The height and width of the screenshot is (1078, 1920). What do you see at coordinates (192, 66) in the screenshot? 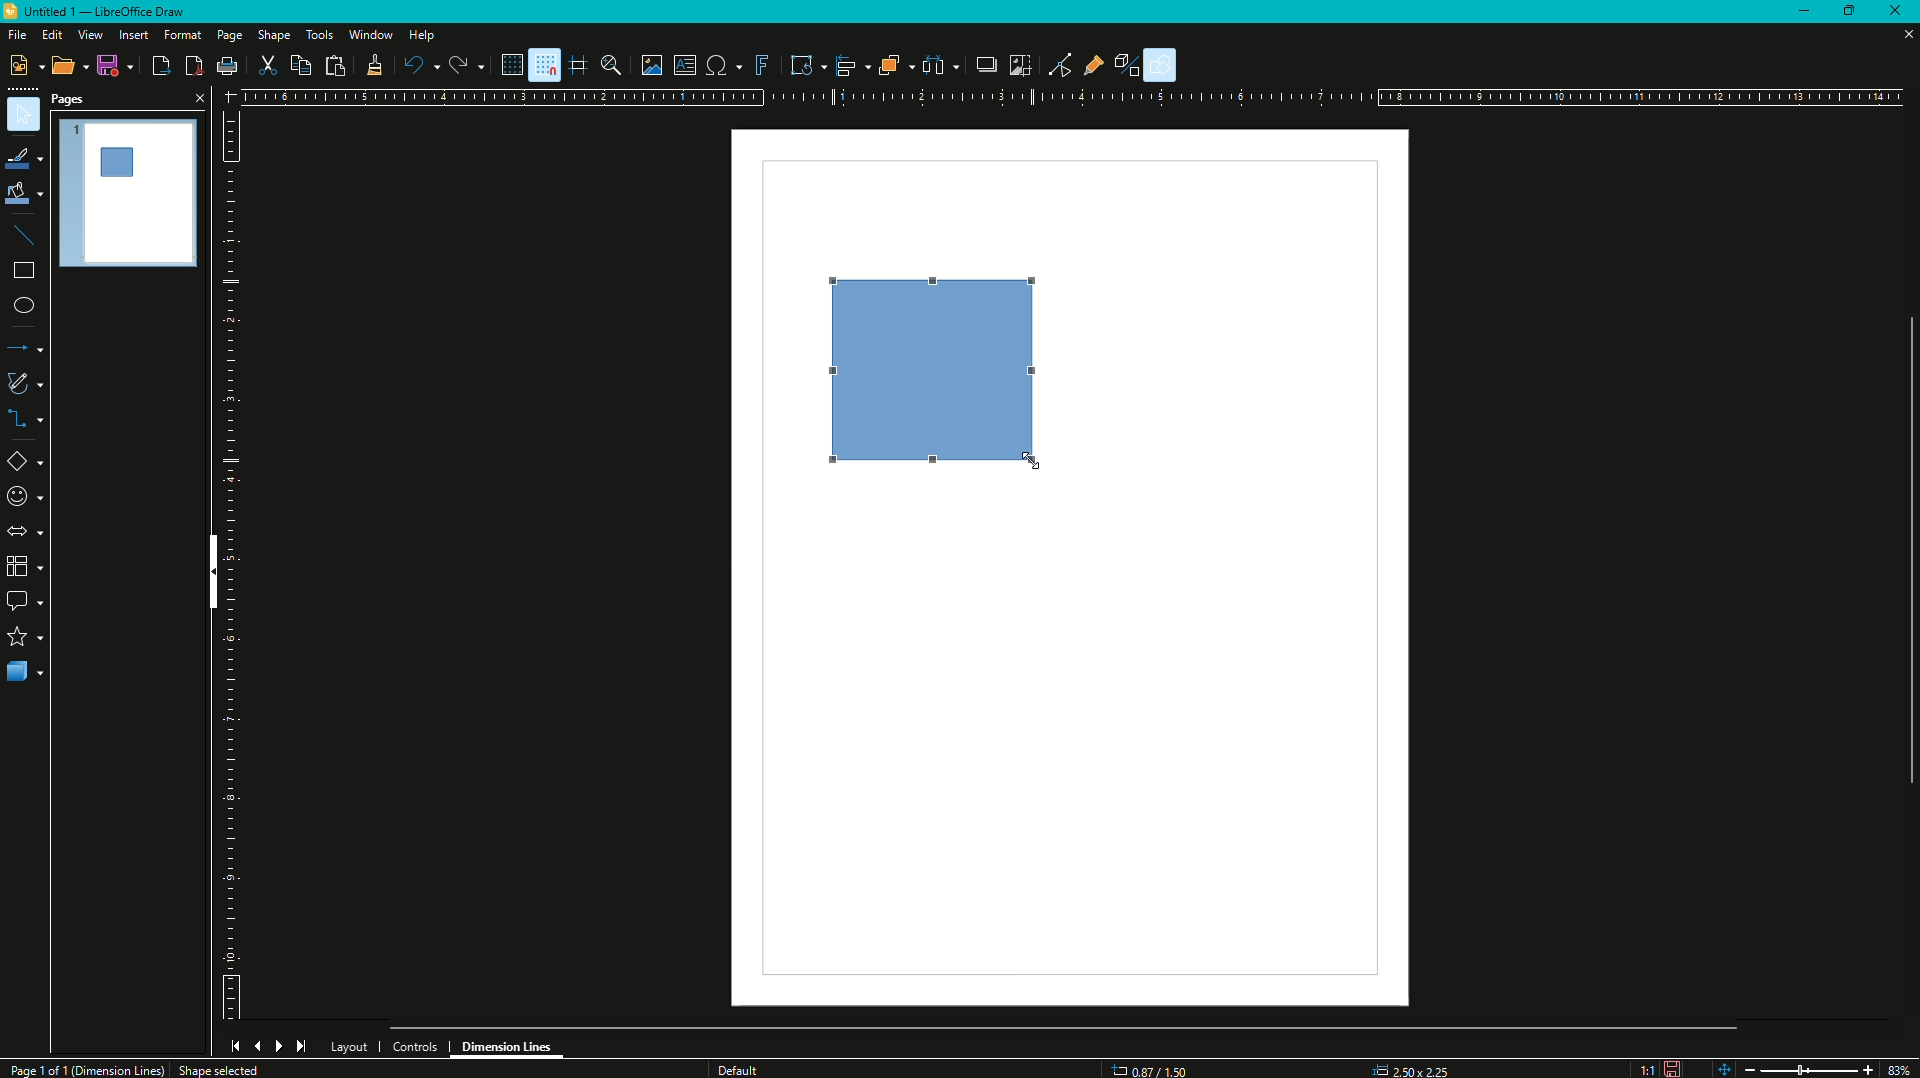
I see `Export Directly as PDF` at bounding box center [192, 66].